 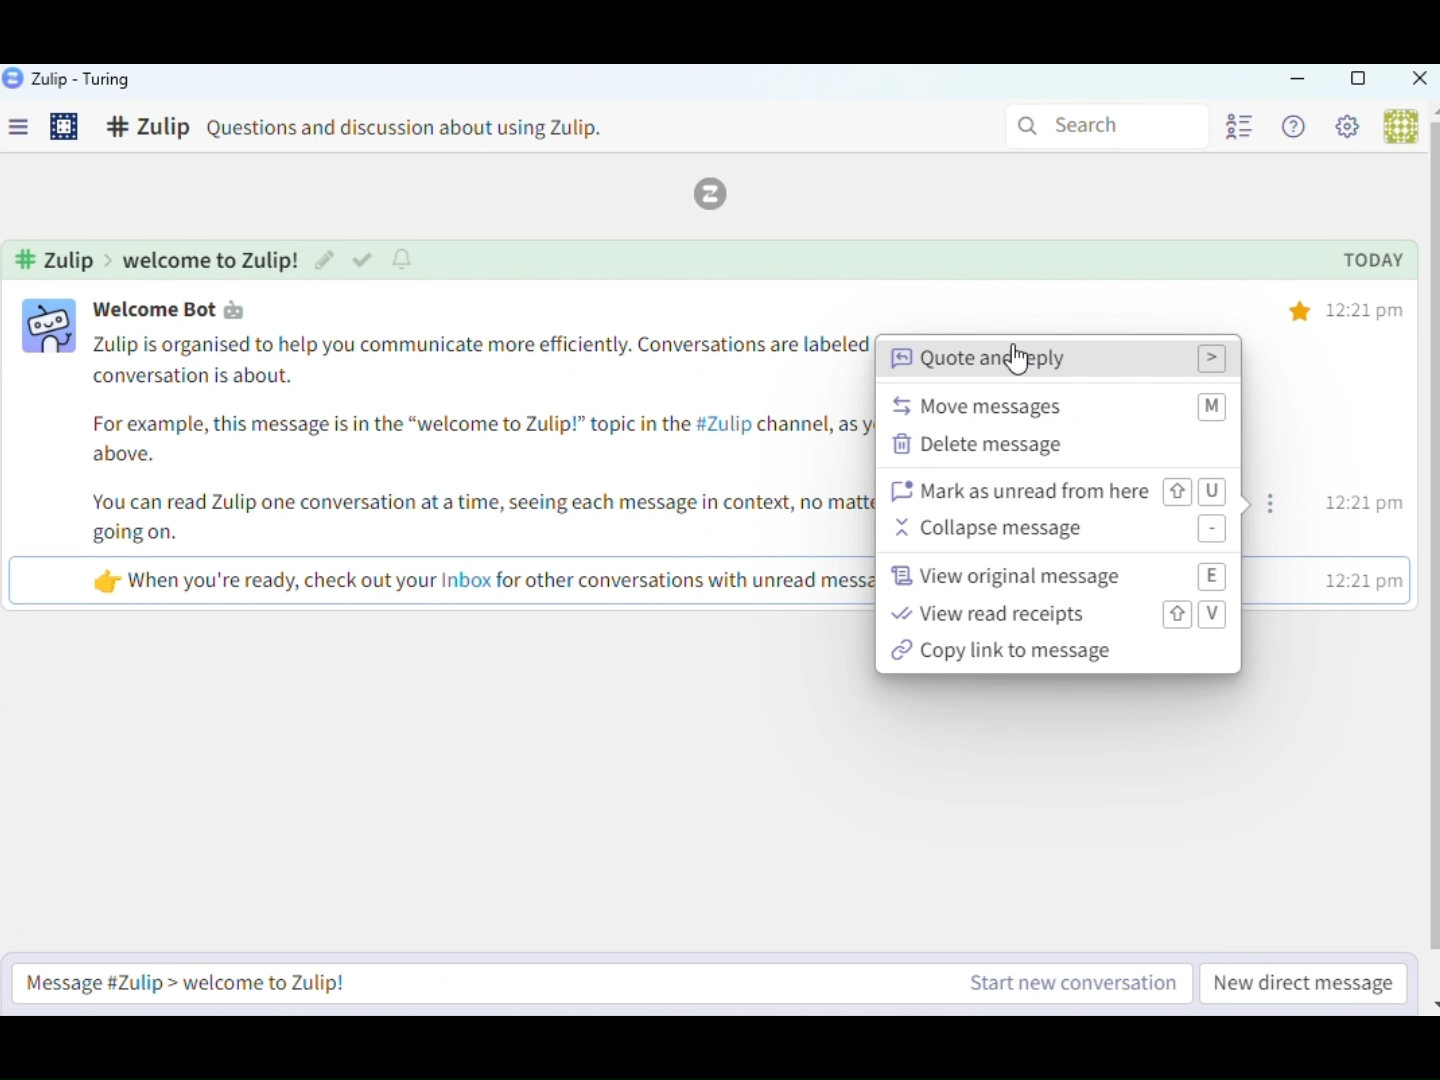 I want to click on Minimize, so click(x=1298, y=80).